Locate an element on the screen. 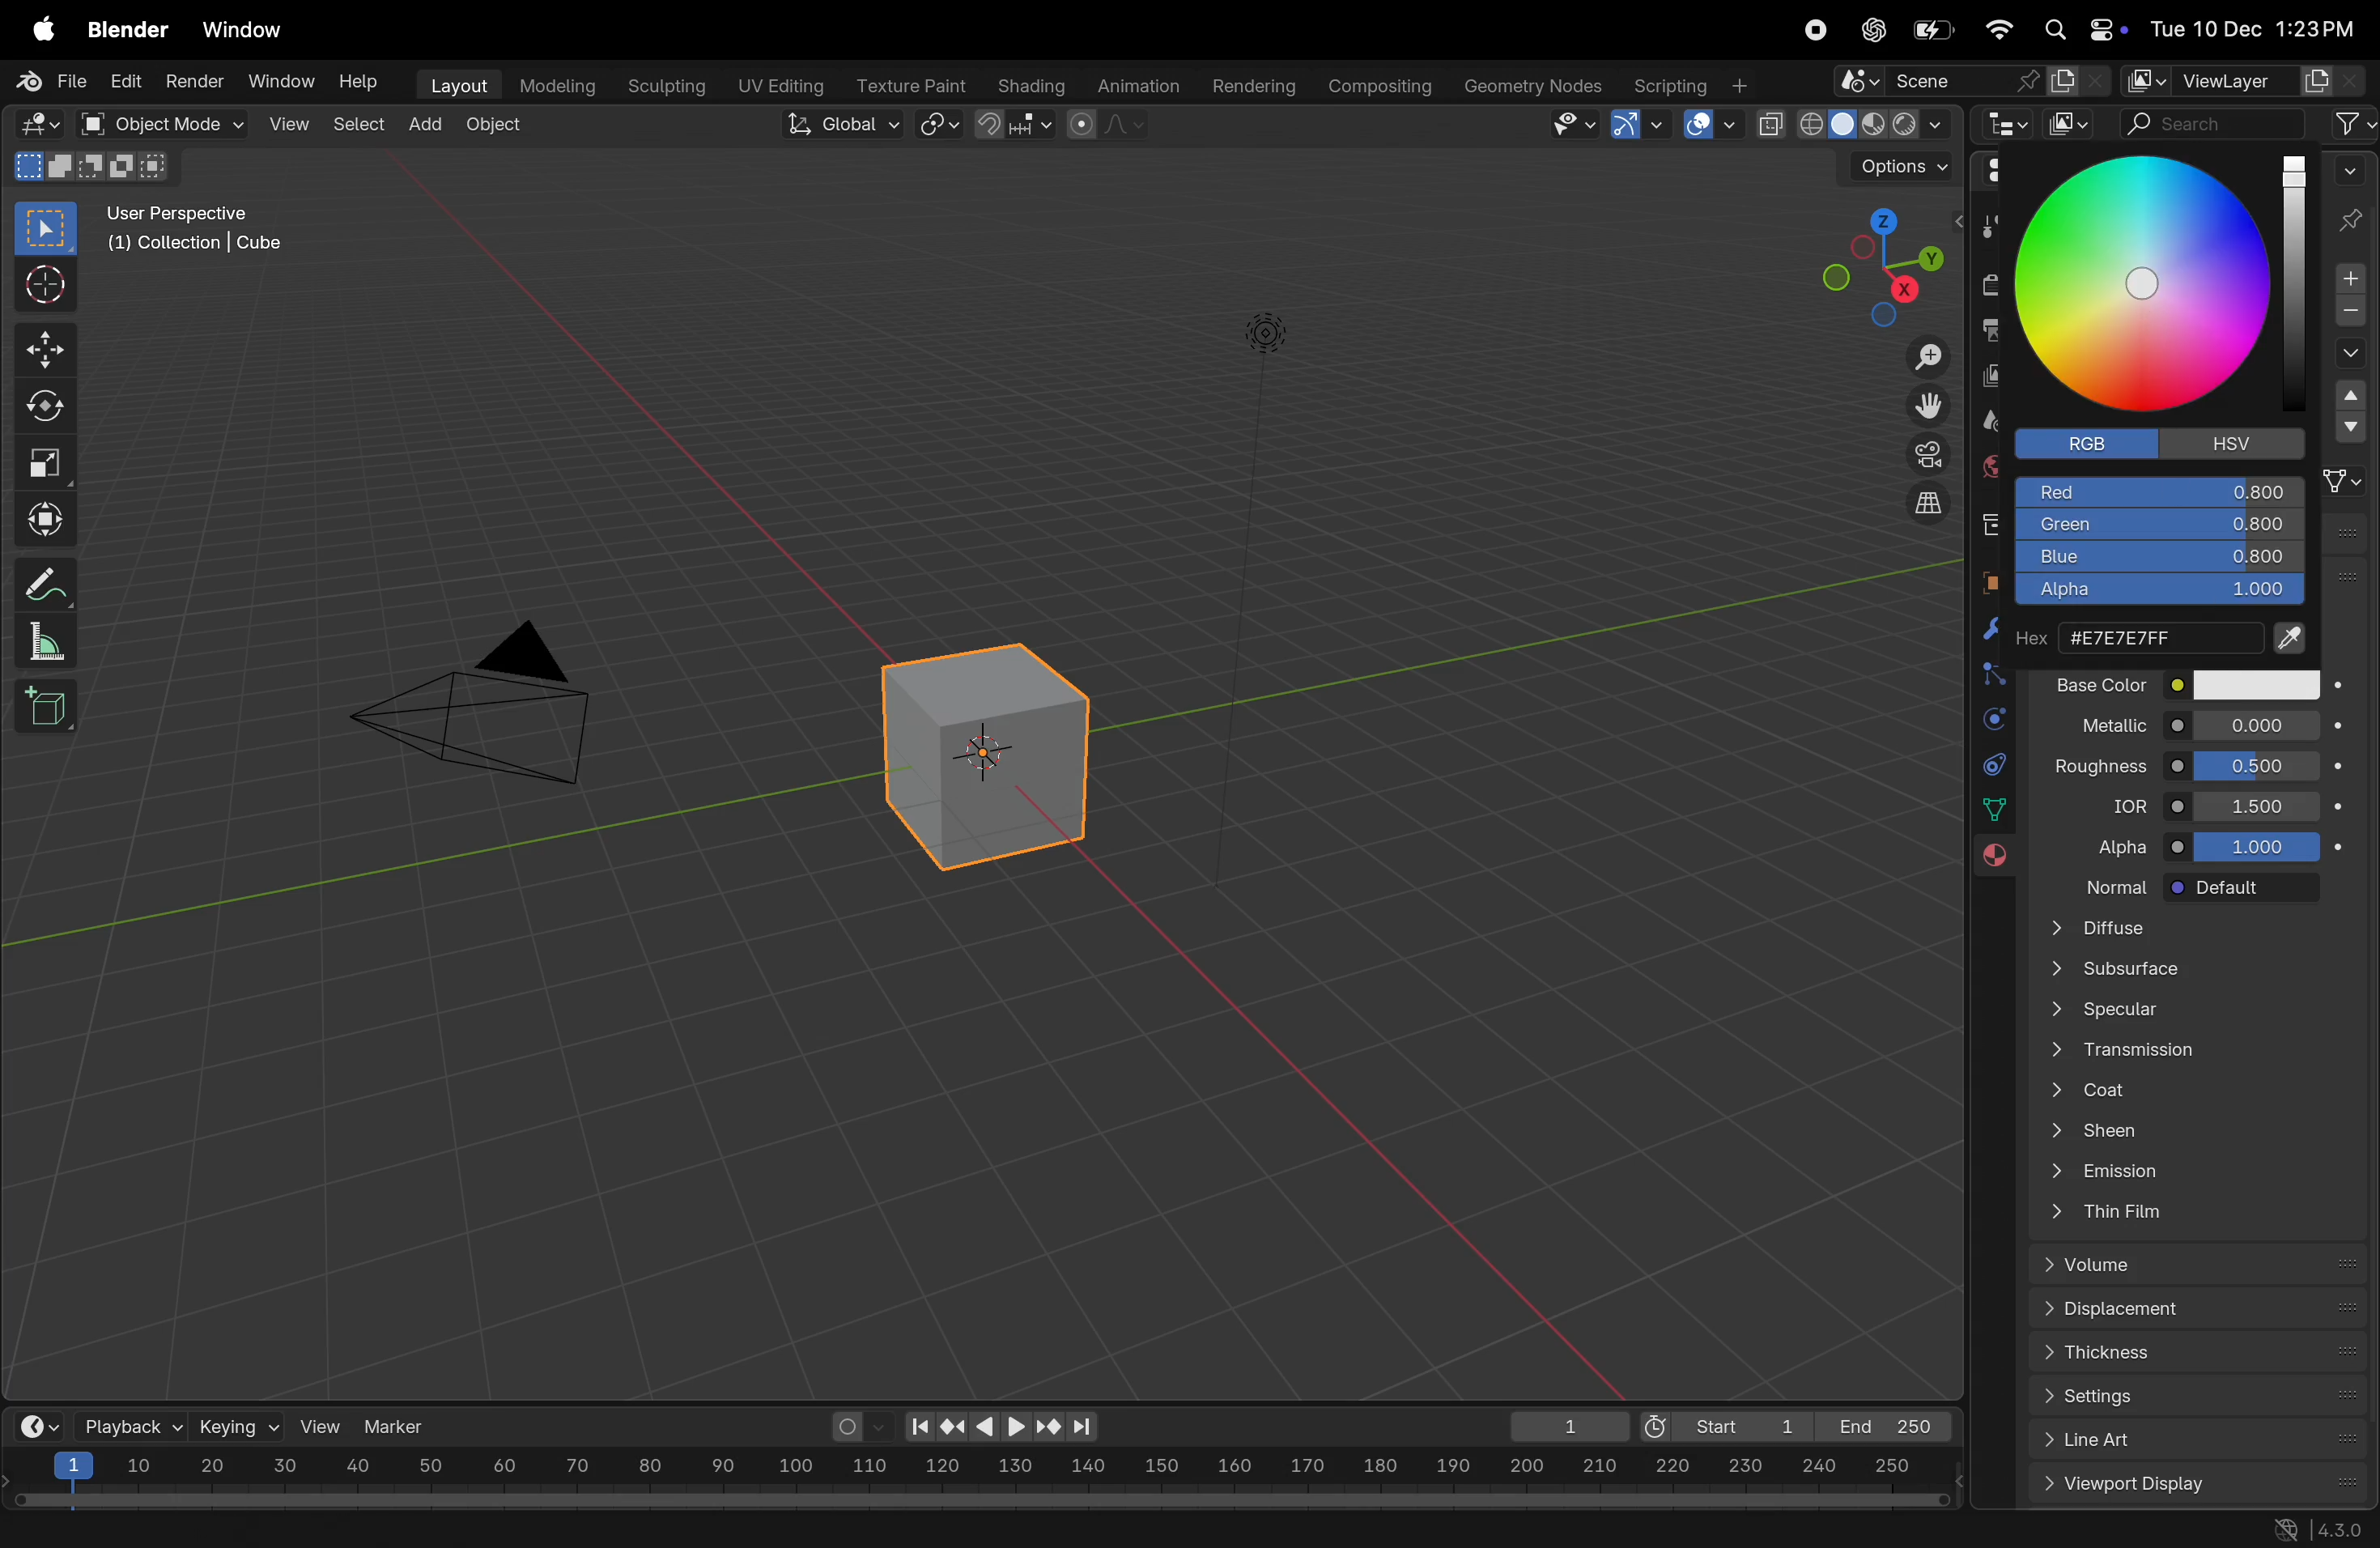 The width and height of the screenshot is (2380, 1548). display mode is located at coordinates (2071, 124).